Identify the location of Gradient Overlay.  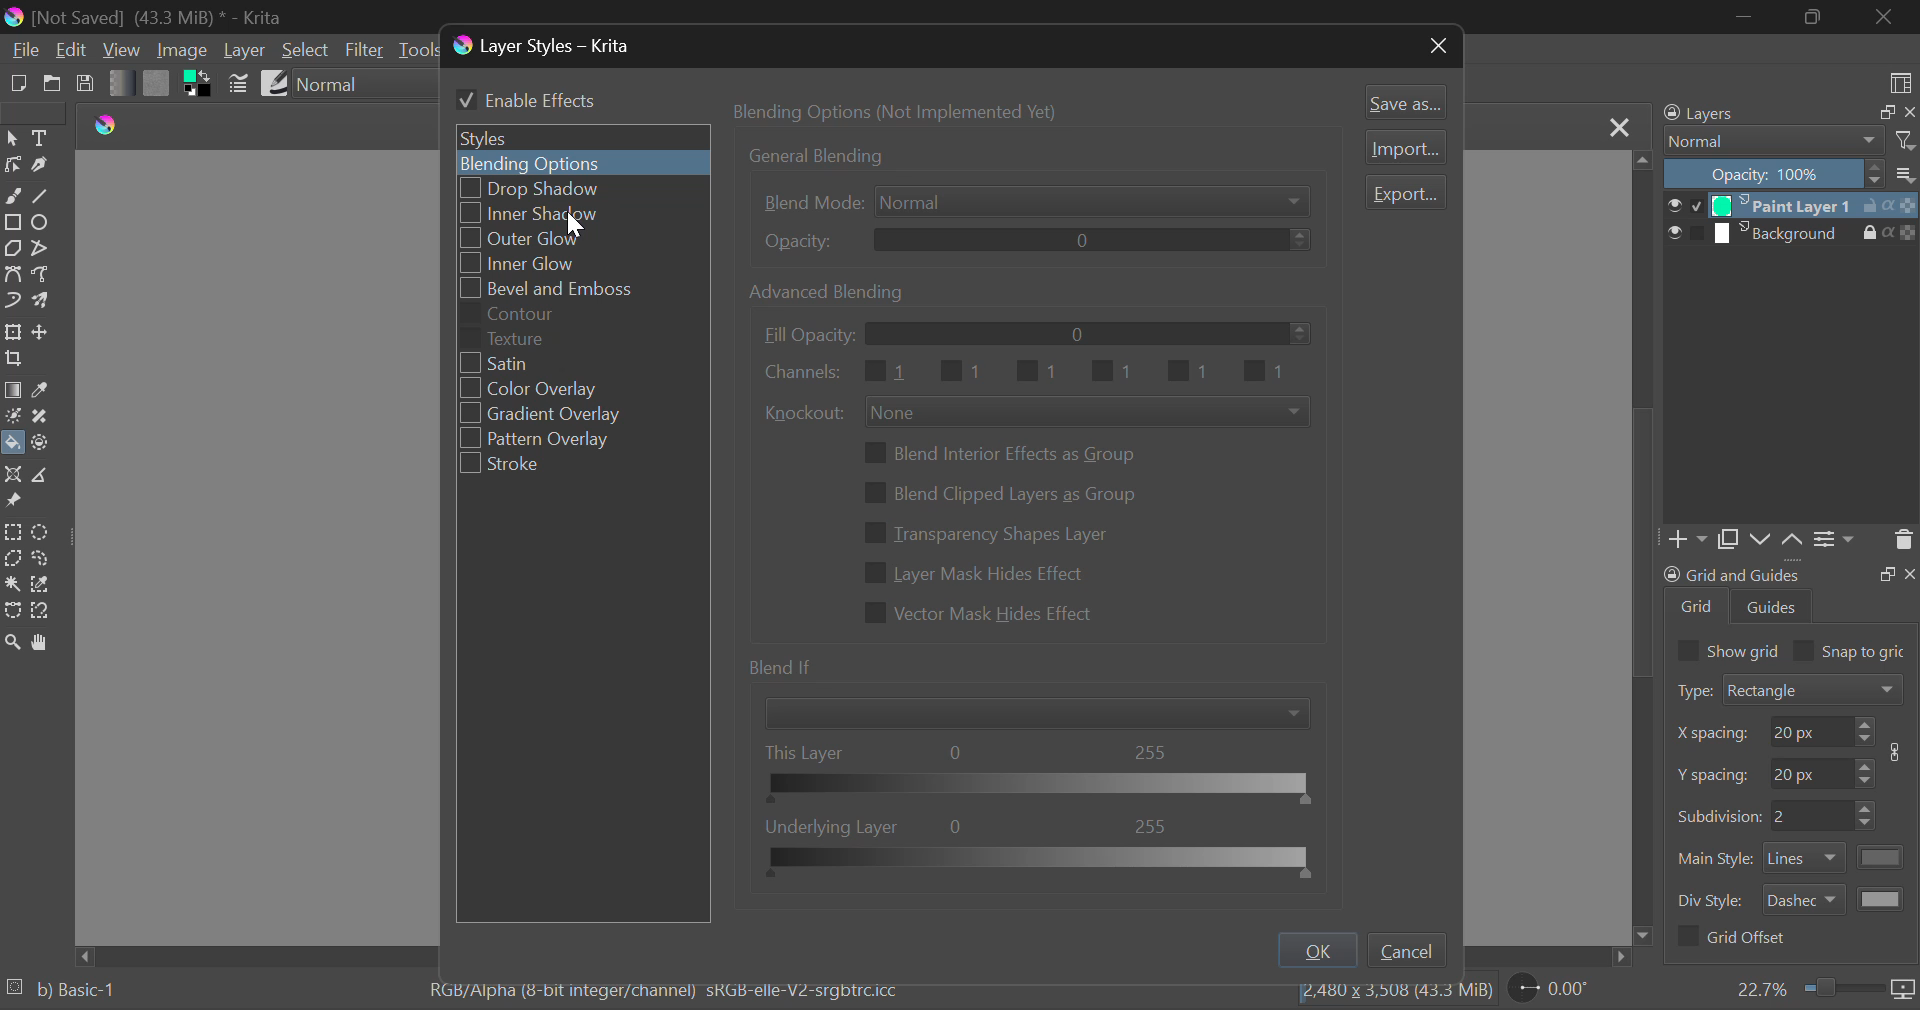
(553, 414).